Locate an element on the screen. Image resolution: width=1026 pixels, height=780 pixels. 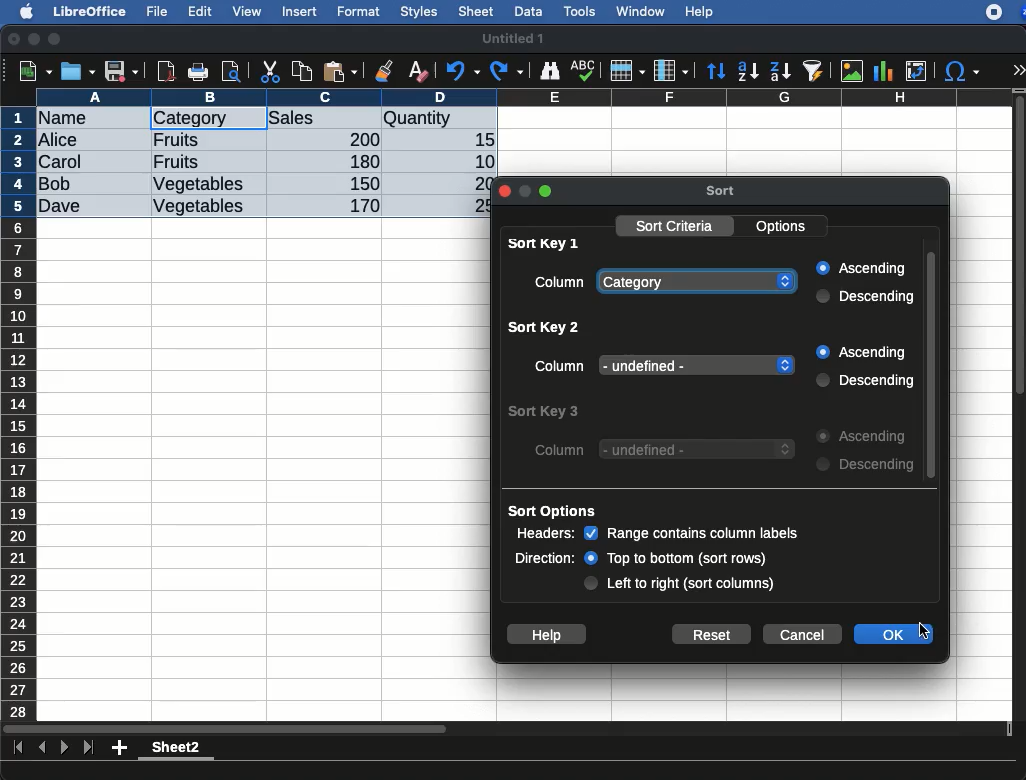
ascending is located at coordinates (865, 439).